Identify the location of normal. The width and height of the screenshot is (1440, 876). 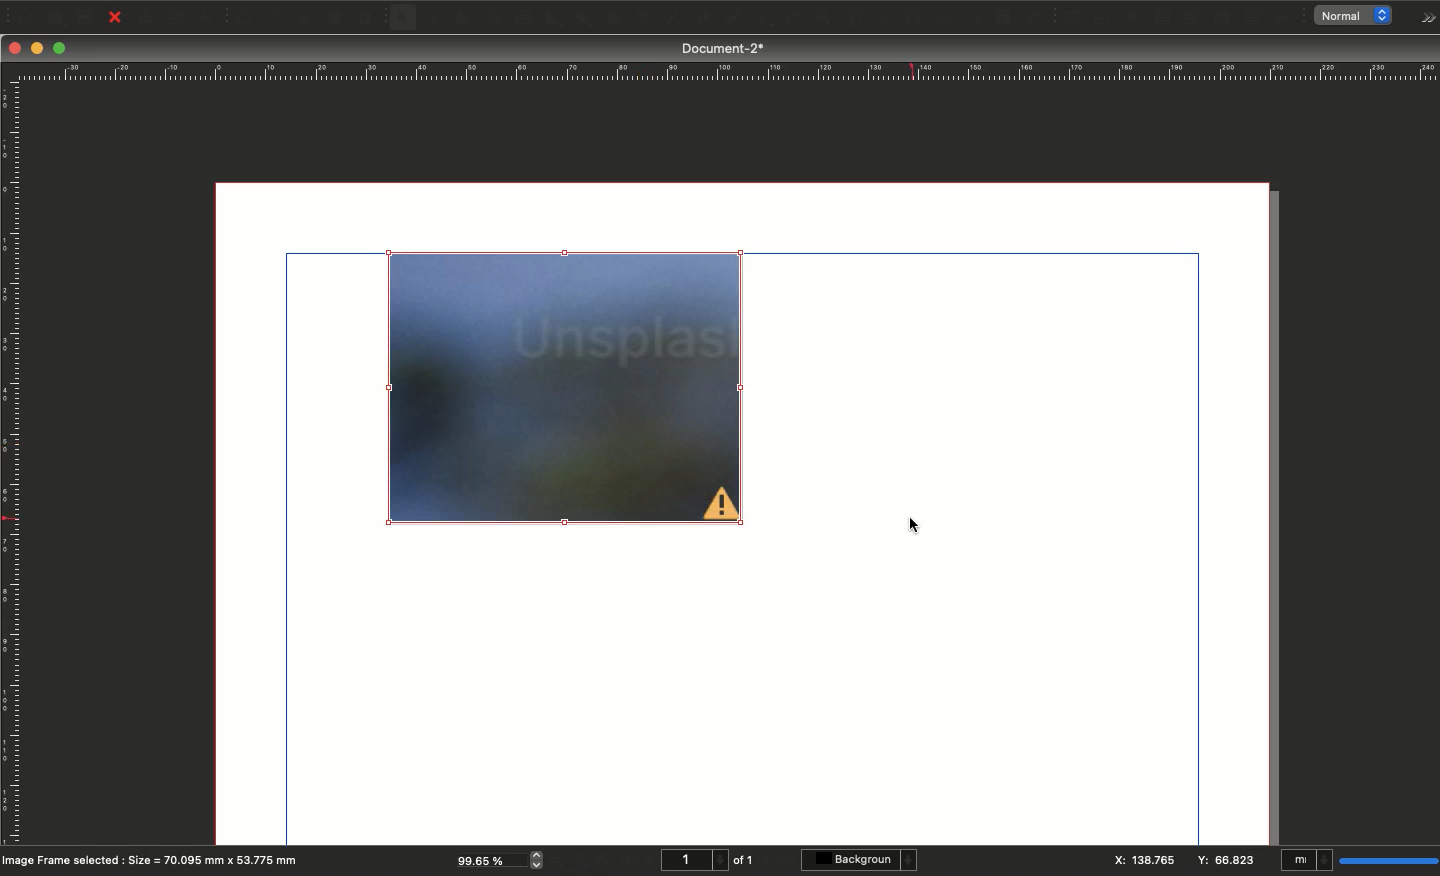
(1358, 16).